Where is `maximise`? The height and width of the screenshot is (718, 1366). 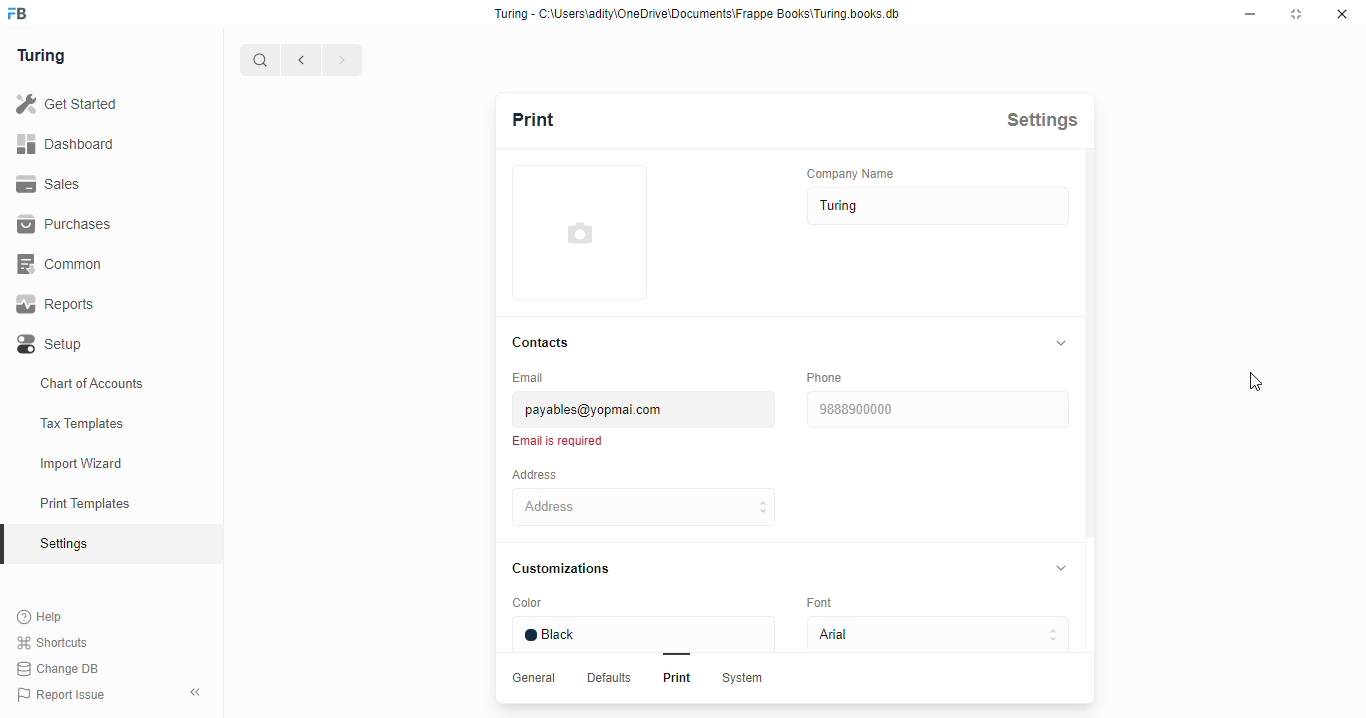
maximise is located at coordinates (1299, 15).